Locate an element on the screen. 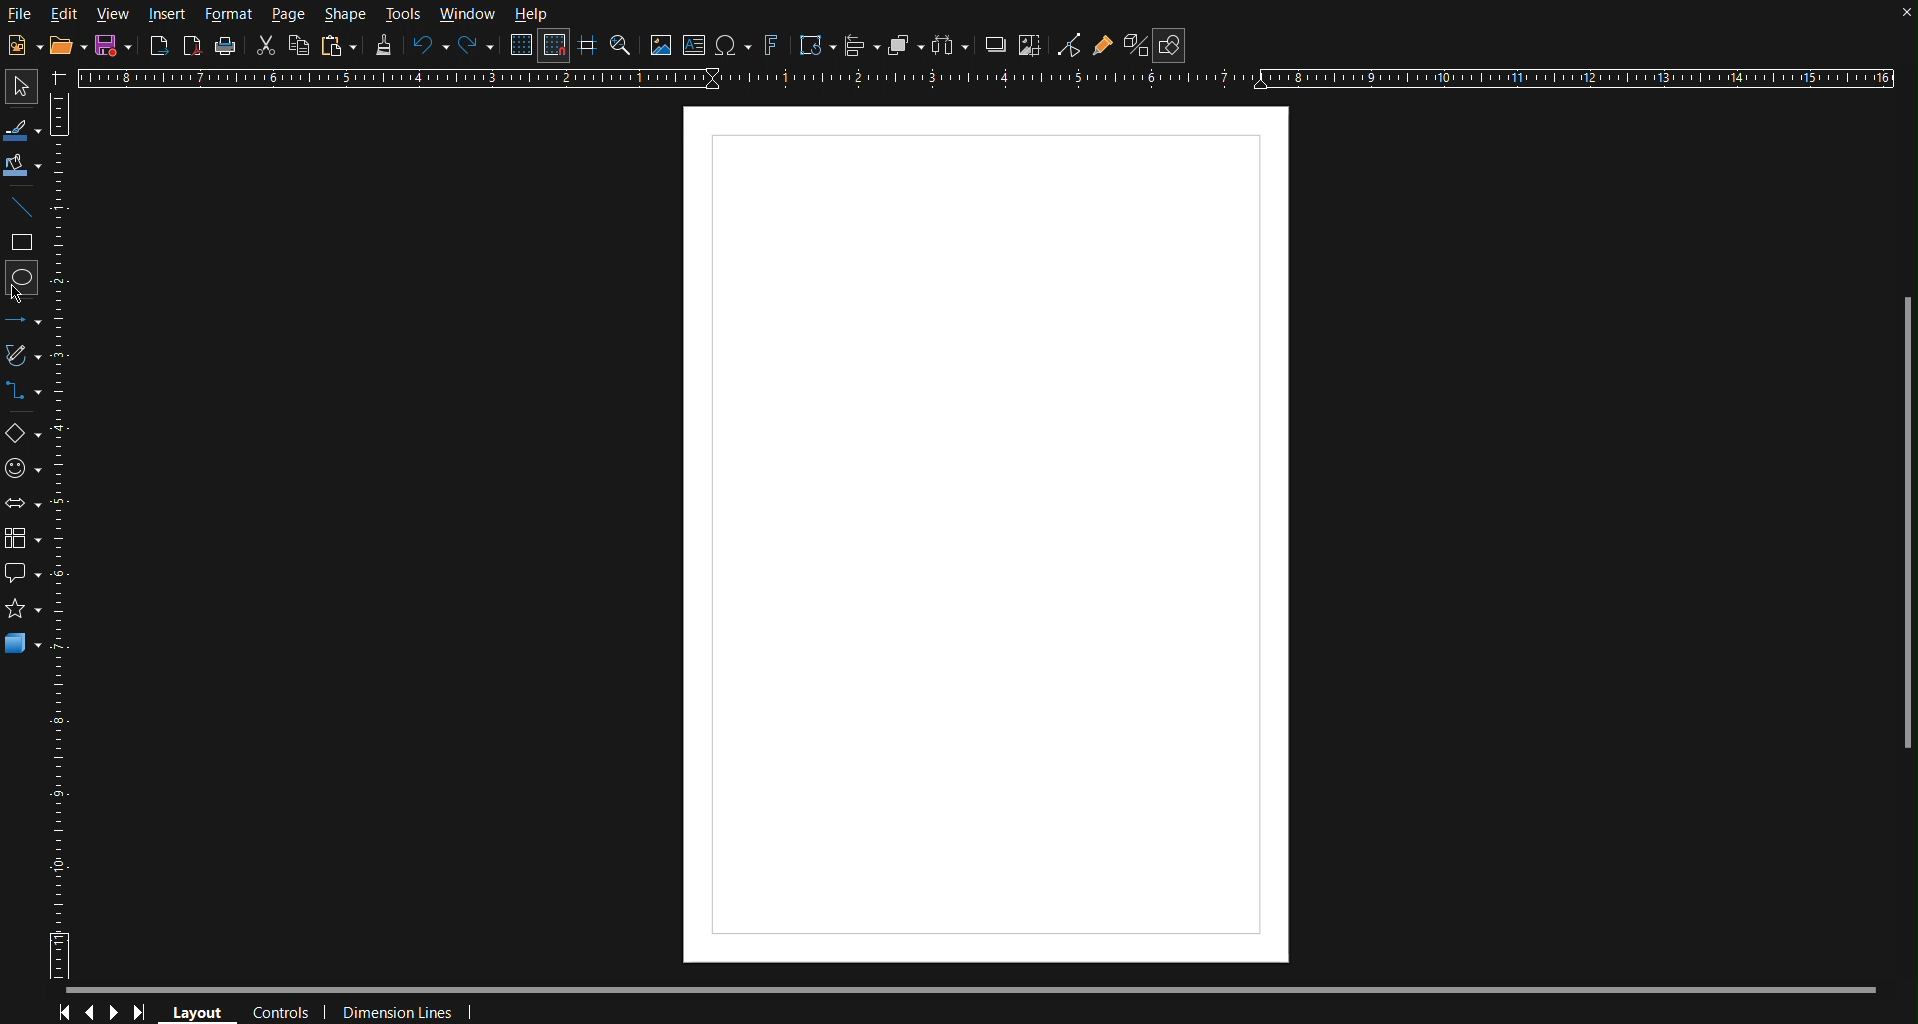  View is located at coordinates (112, 14).